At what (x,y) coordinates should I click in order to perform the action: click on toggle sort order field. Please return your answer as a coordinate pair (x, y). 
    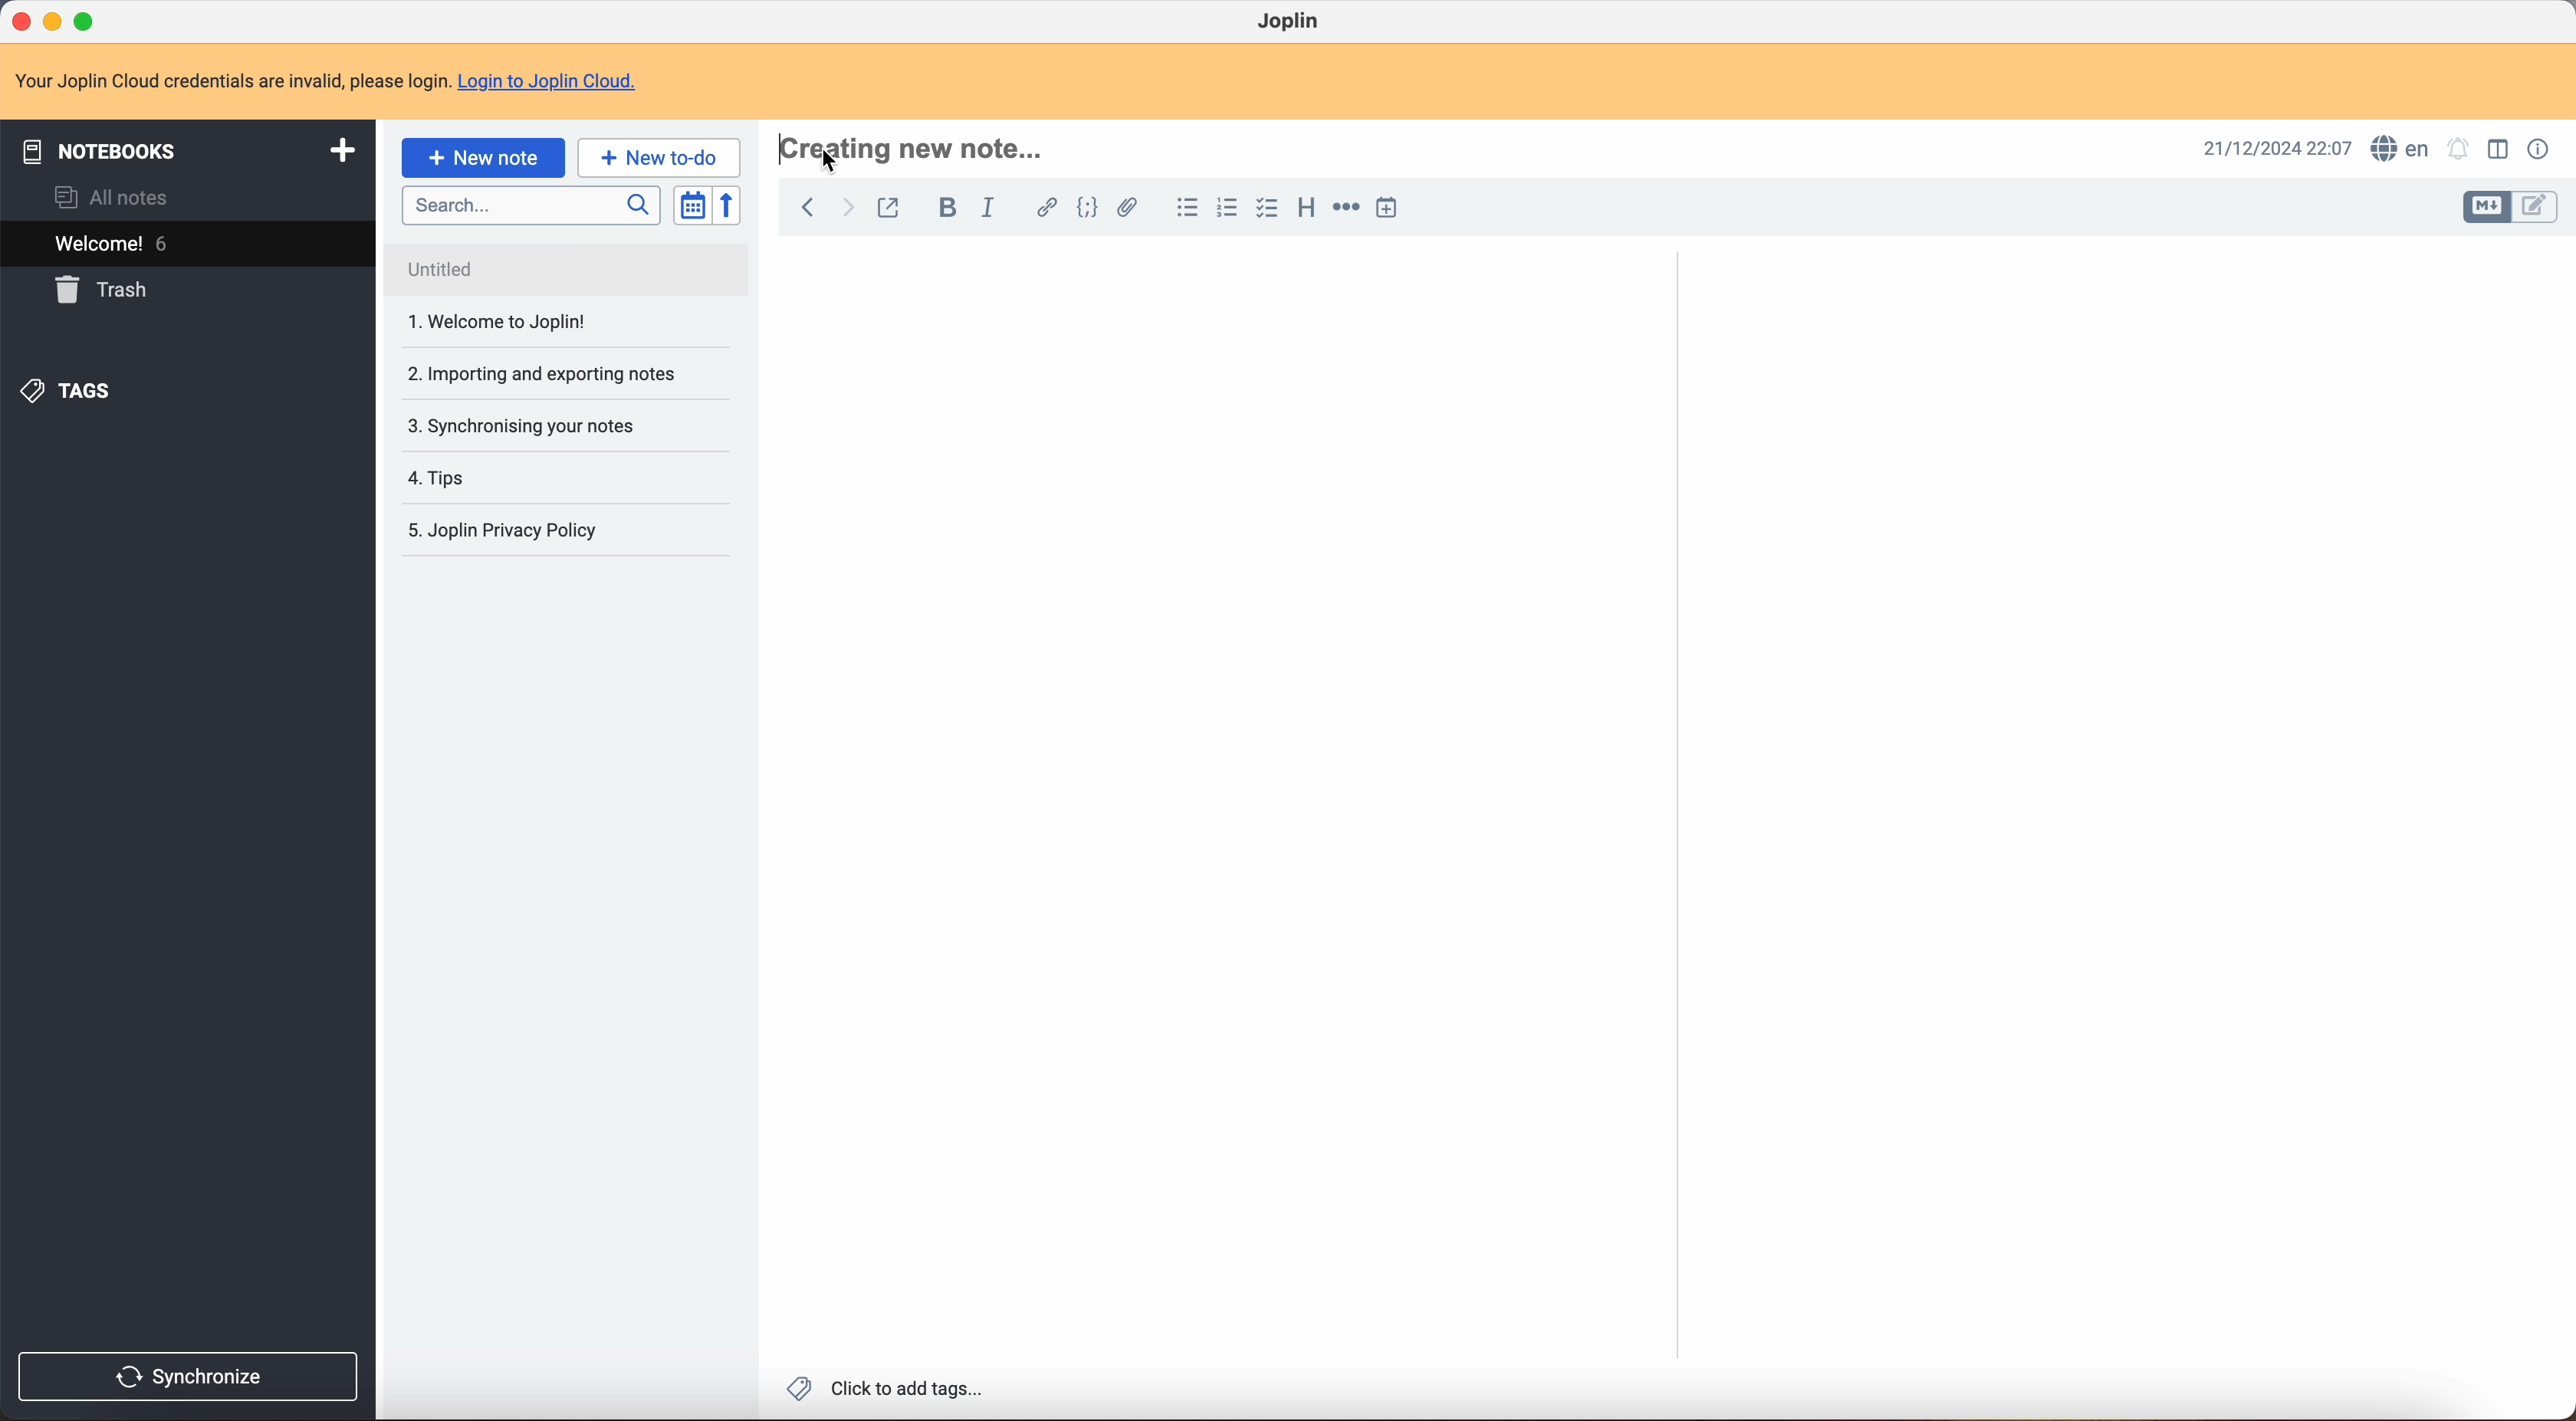
    Looking at the image, I should click on (692, 204).